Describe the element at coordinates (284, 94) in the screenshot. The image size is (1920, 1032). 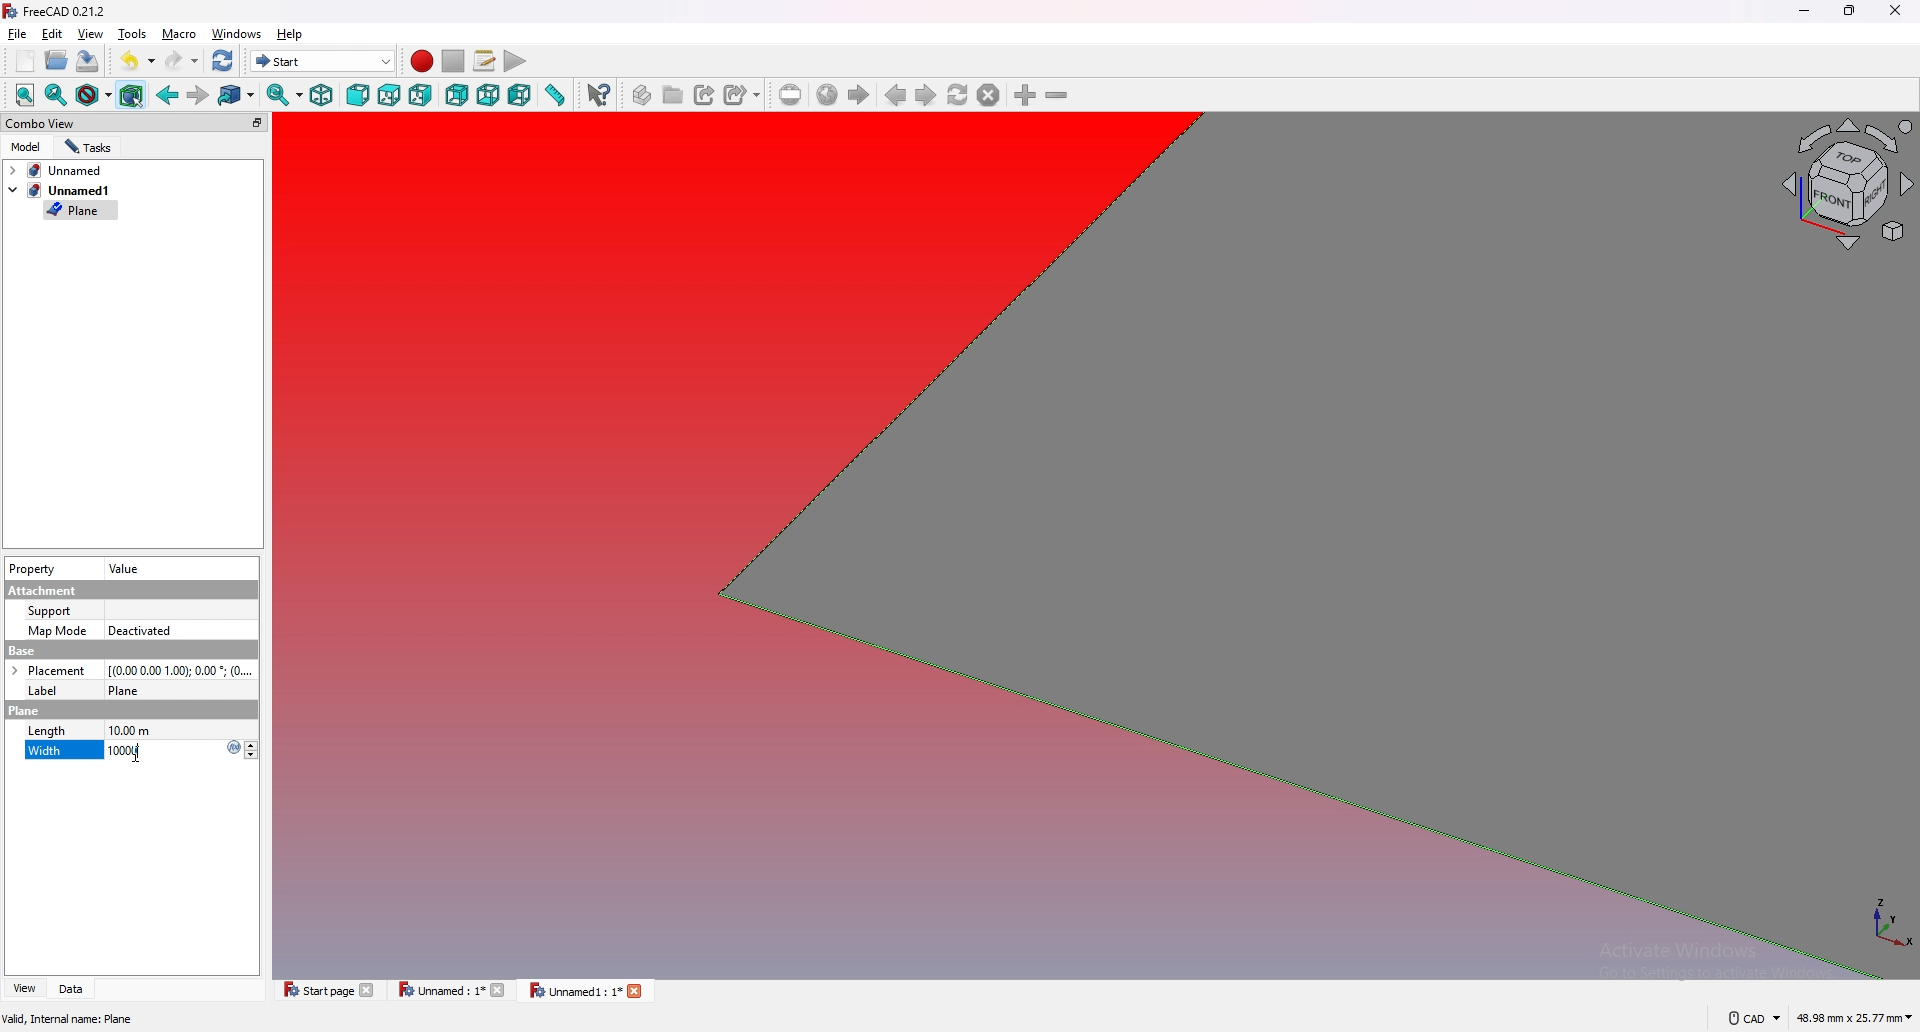
I see `sync view` at that location.